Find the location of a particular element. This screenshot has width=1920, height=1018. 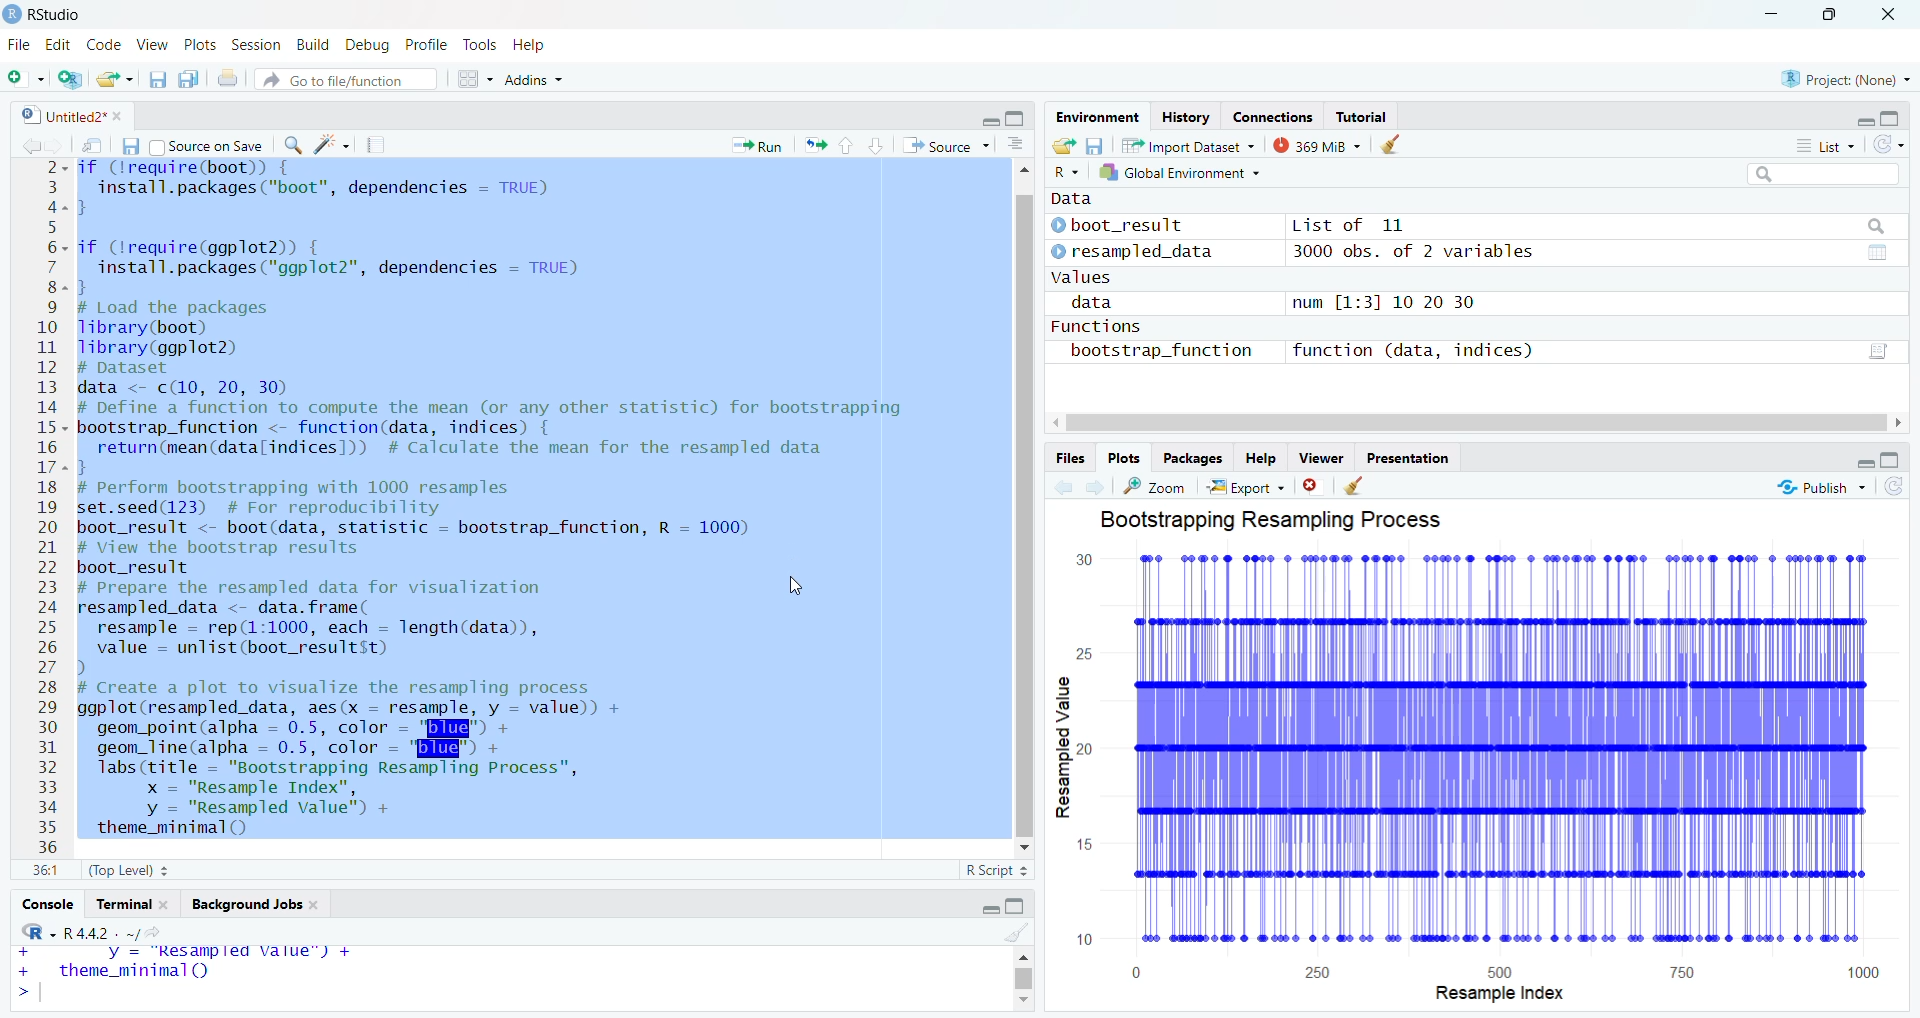

Tutorial is located at coordinates (1367, 119).